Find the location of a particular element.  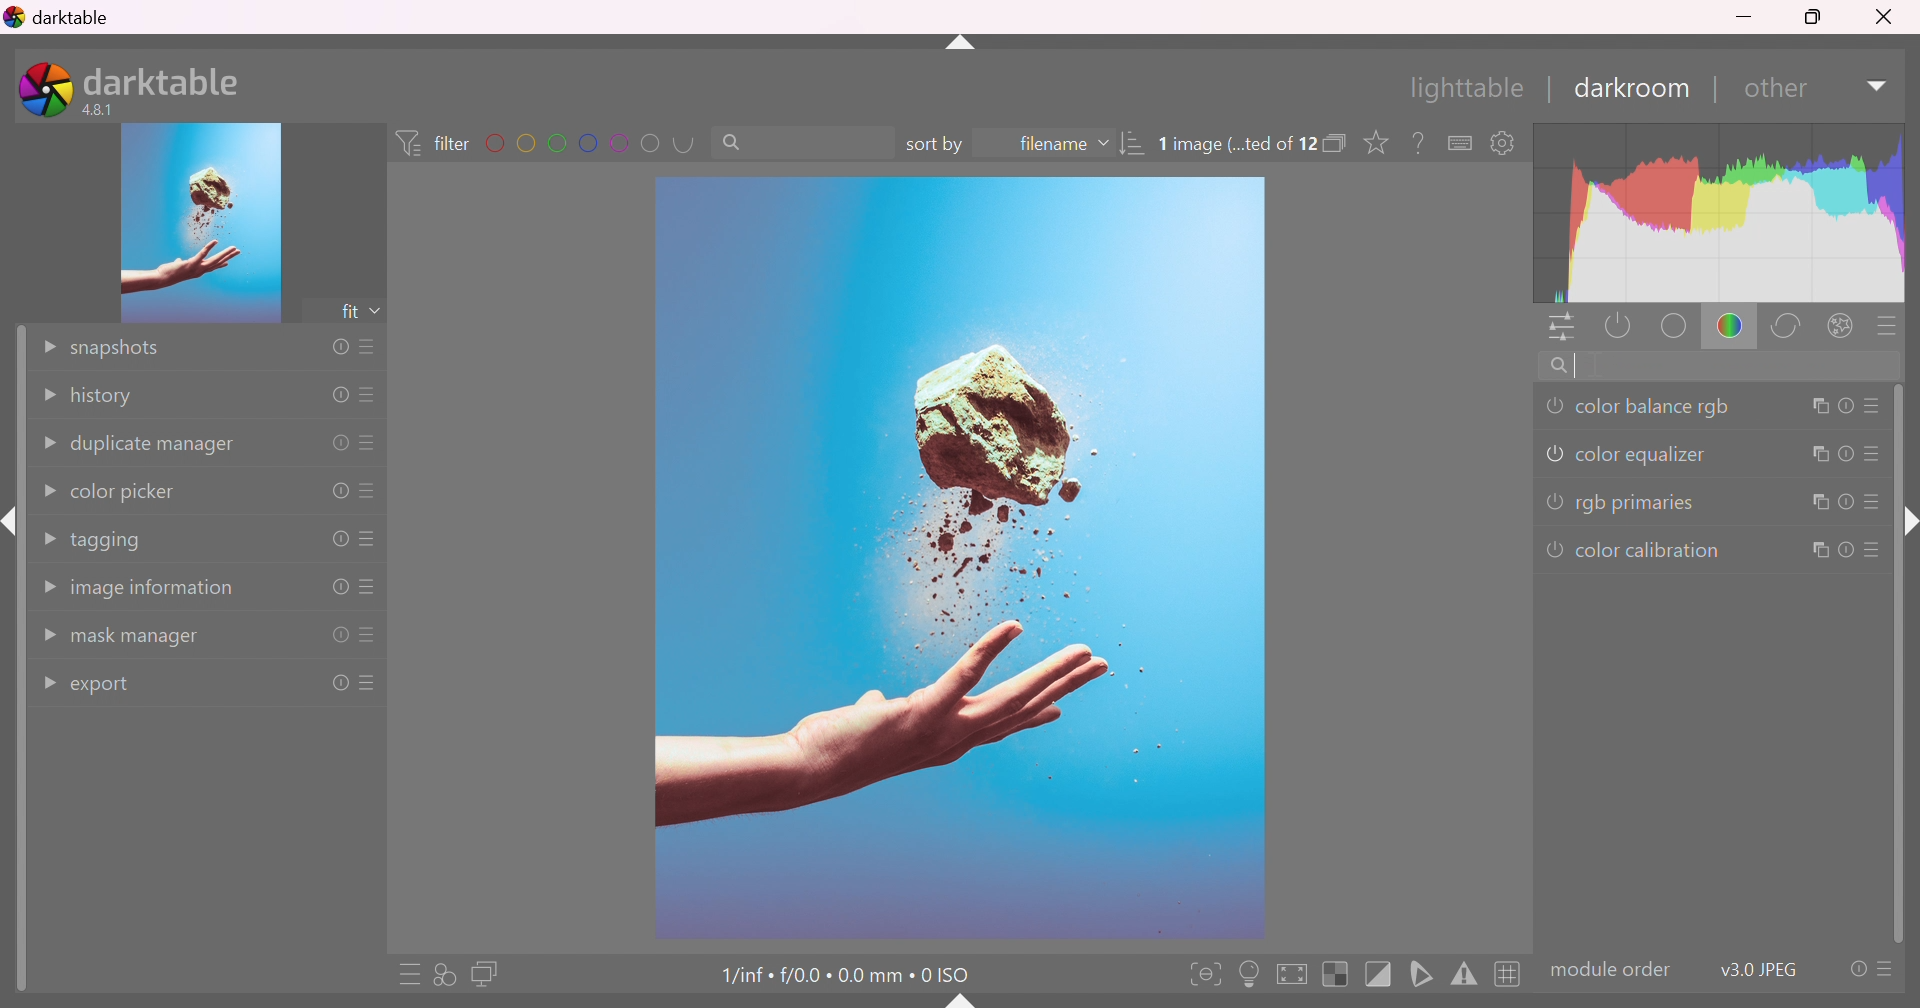

reset is located at coordinates (340, 588).